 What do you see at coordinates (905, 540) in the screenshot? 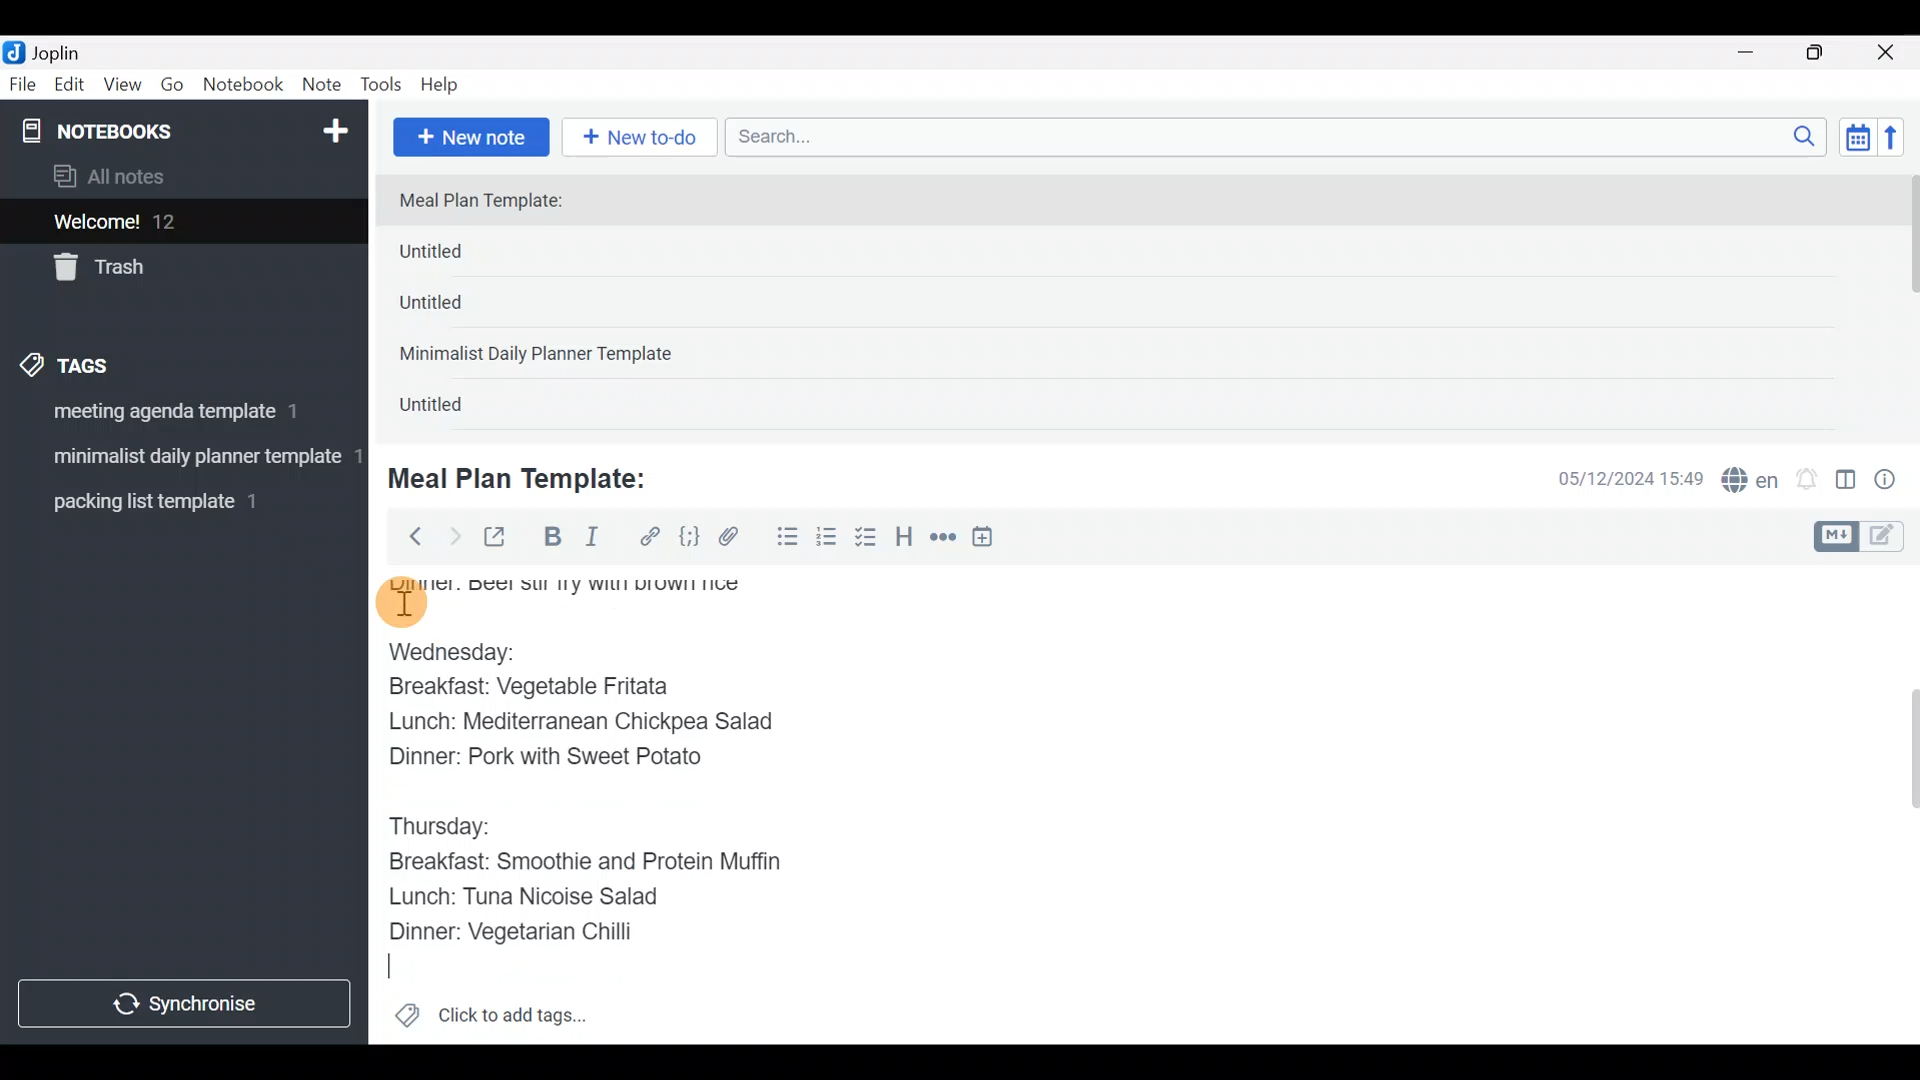
I see `Heading` at bounding box center [905, 540].